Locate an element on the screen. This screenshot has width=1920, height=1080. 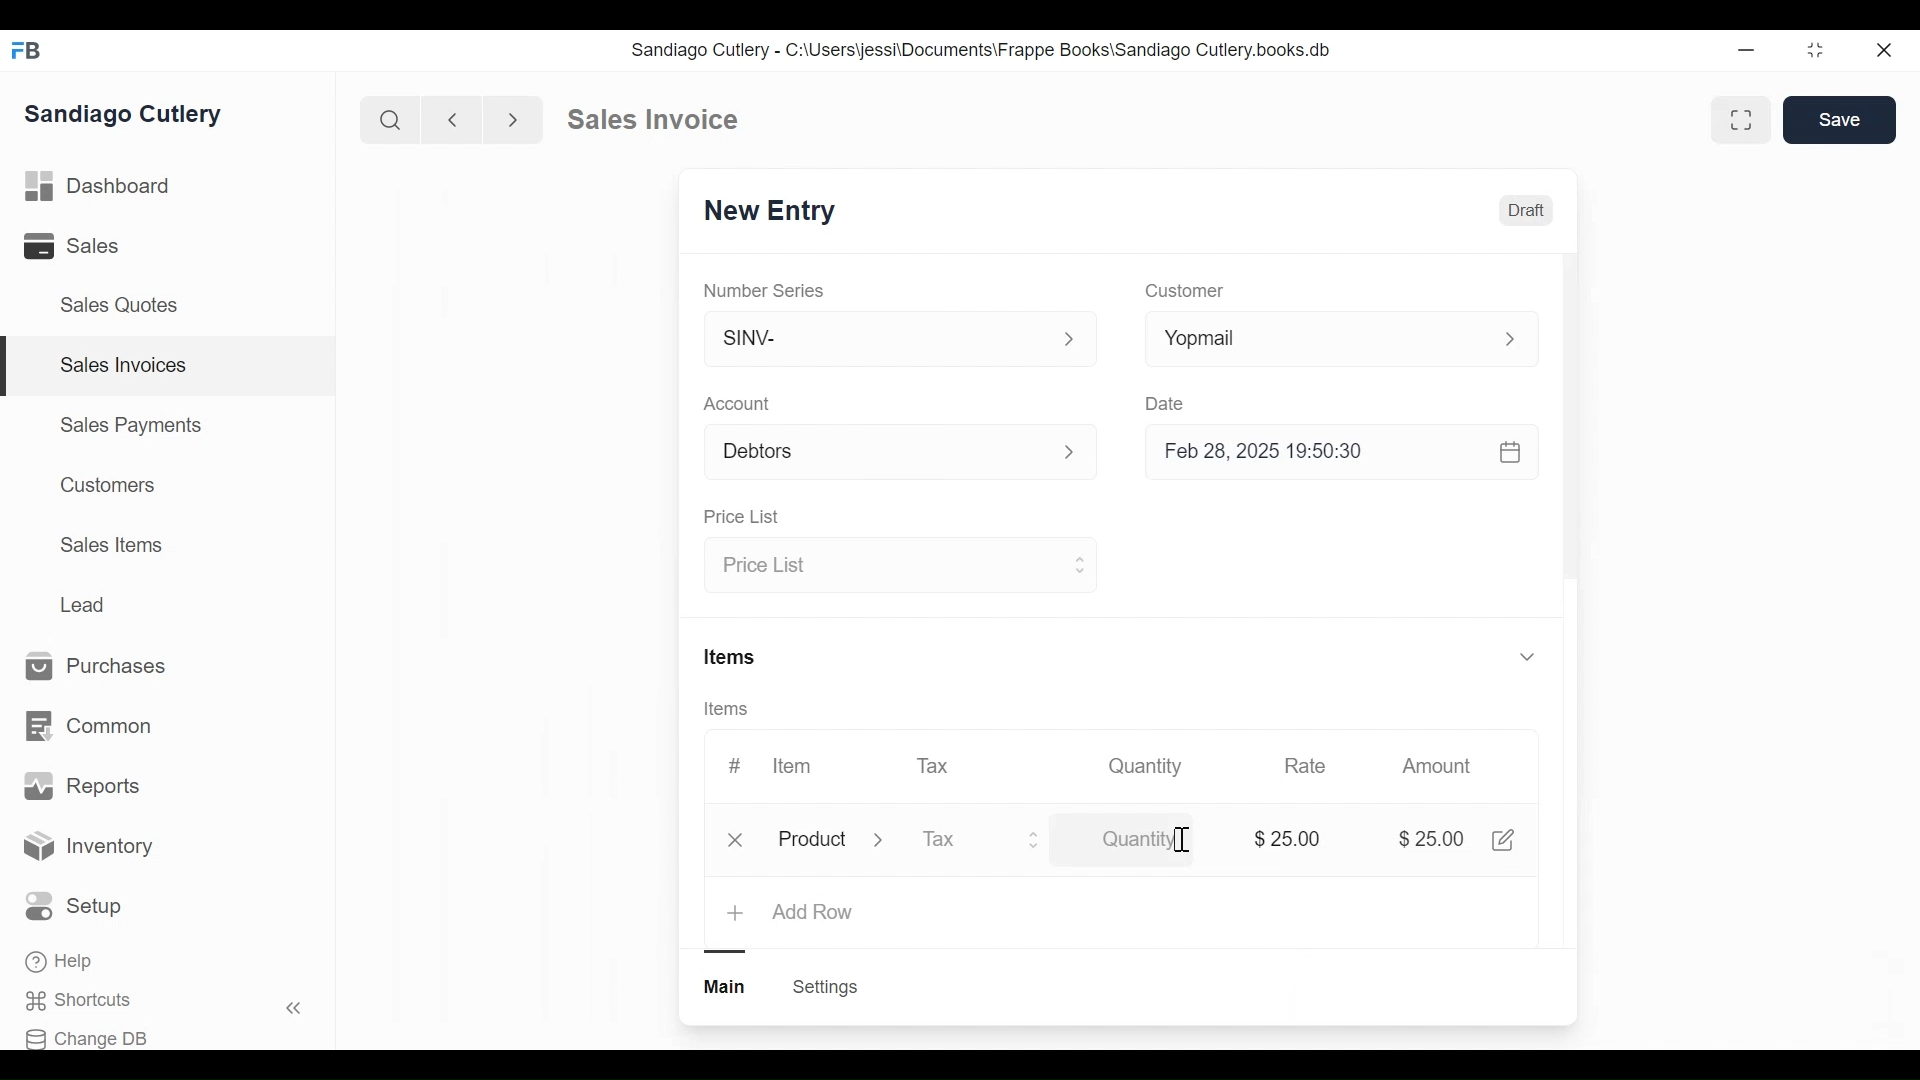
Help is located at coordinates (61, 961).